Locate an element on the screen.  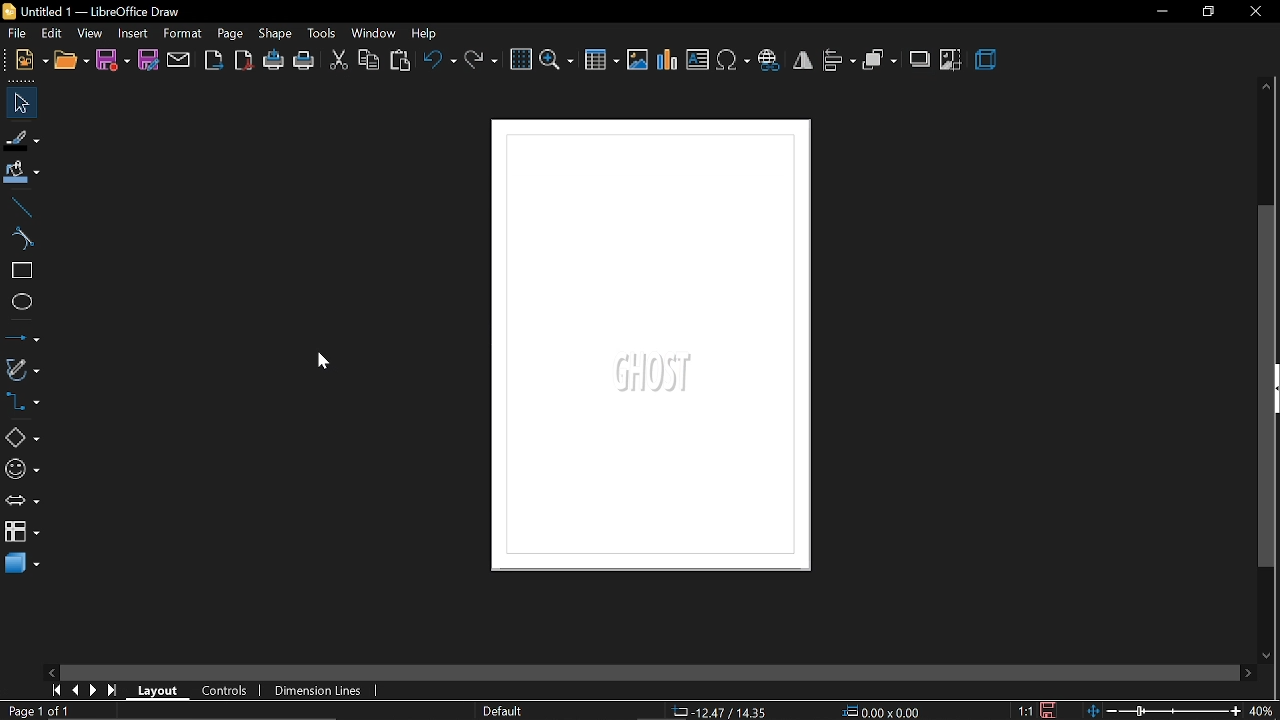
fill line is located at coordinates (23, 138).